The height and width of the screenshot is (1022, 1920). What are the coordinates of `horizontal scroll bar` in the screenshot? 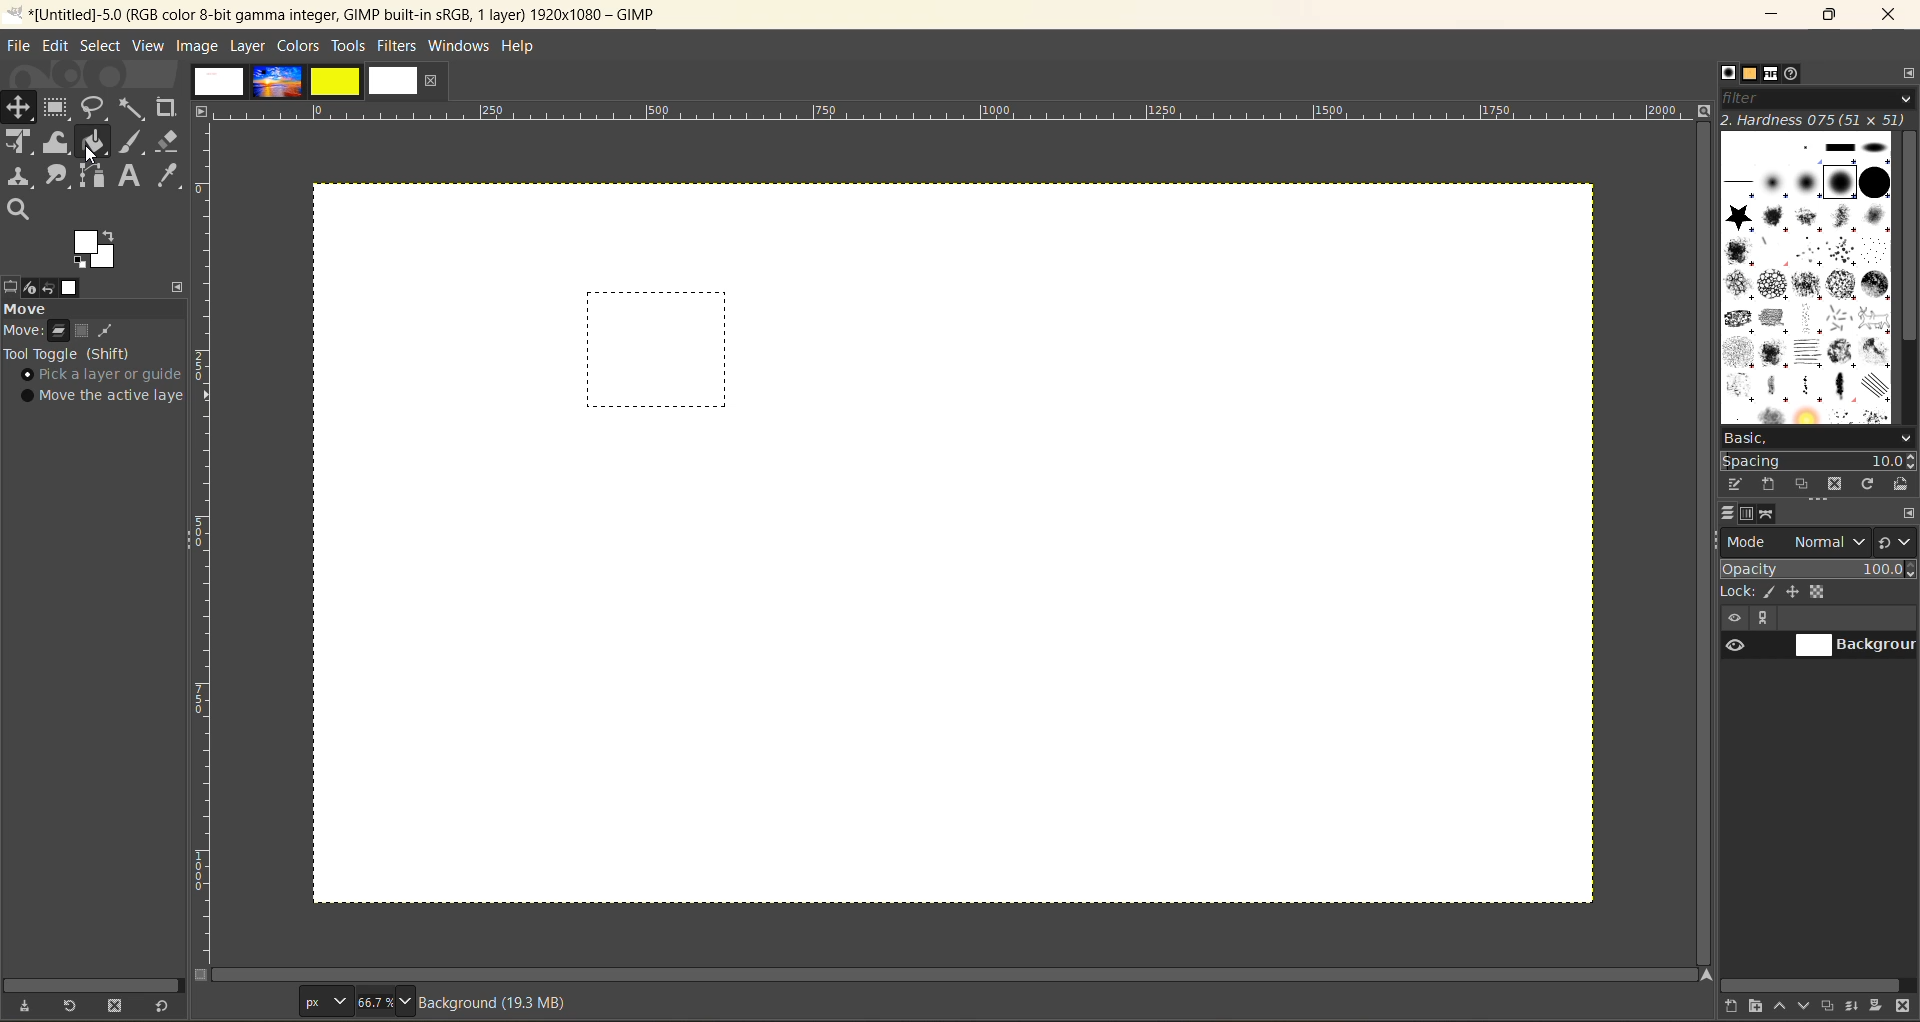 It's located at (1813, 984).